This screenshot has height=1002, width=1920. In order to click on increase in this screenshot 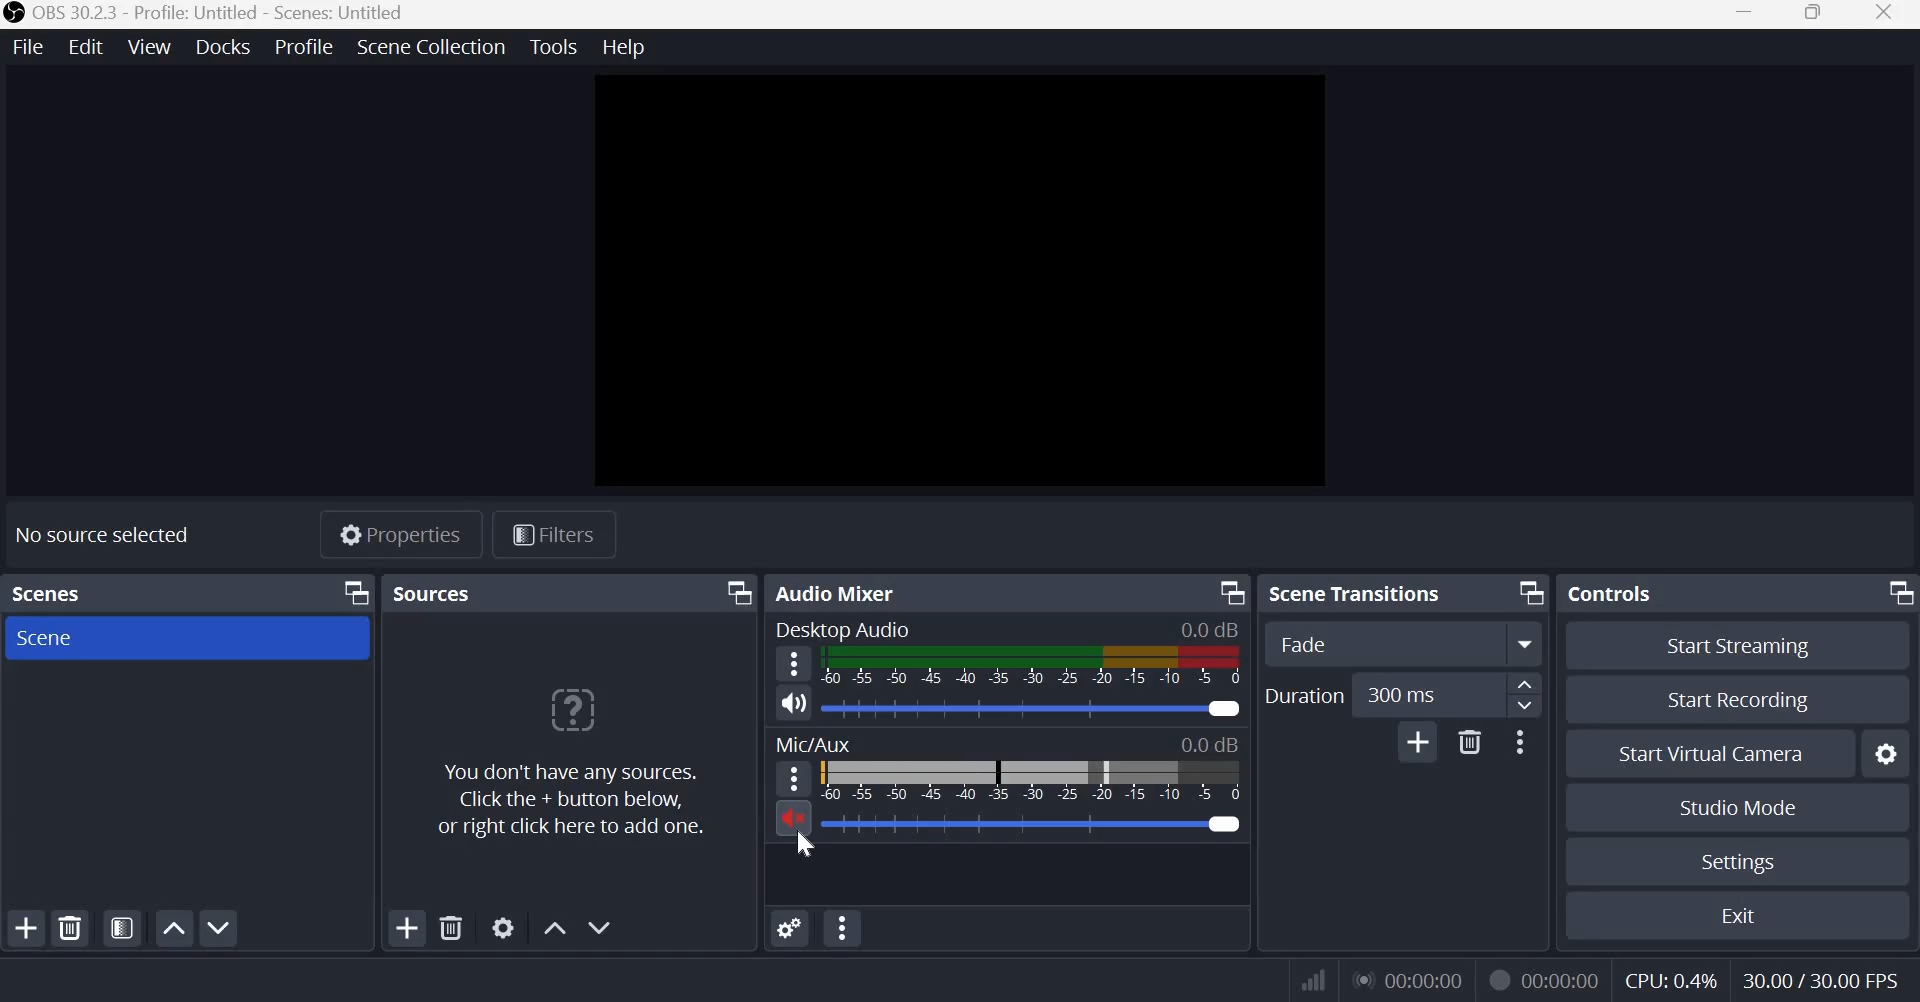, I will do `click(1525, 686)`.